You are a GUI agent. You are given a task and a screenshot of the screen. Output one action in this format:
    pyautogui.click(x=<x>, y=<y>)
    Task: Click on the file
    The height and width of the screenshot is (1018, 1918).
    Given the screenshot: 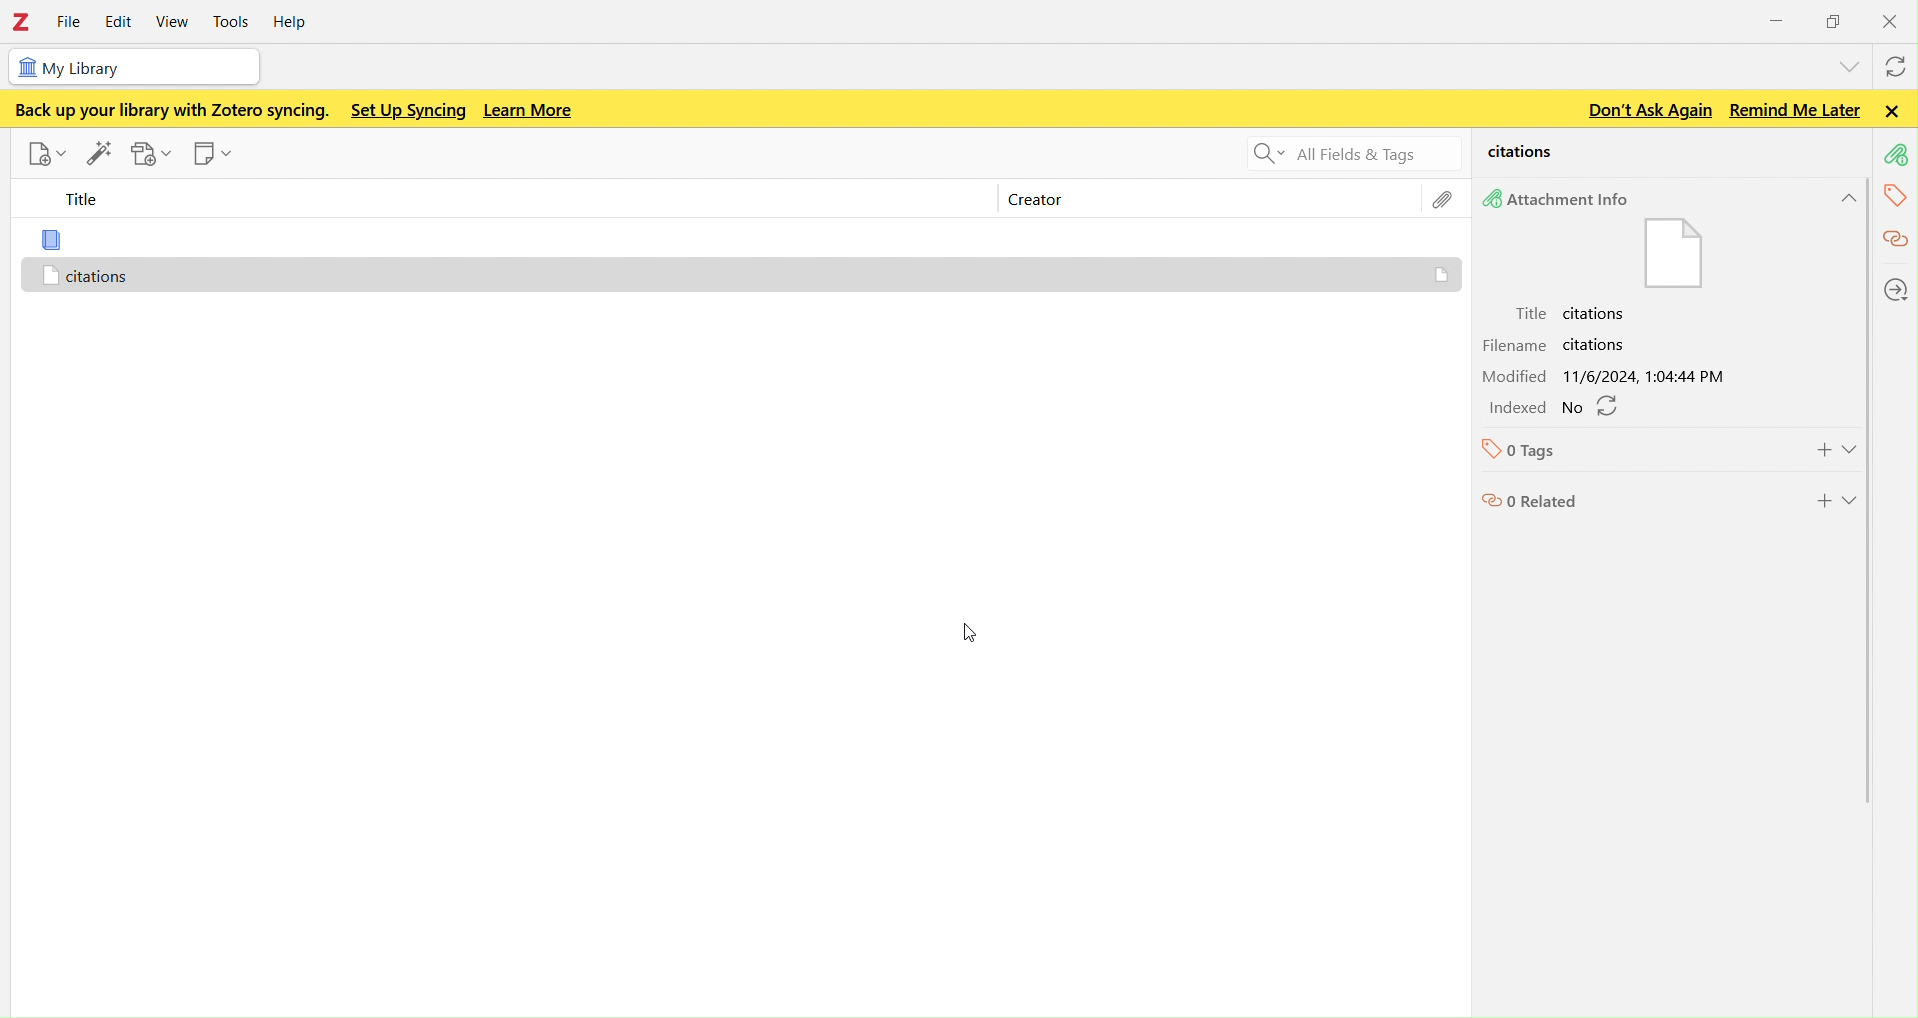 What is the action you would take?
    pyautogui.click(x=1441, y=200)
    